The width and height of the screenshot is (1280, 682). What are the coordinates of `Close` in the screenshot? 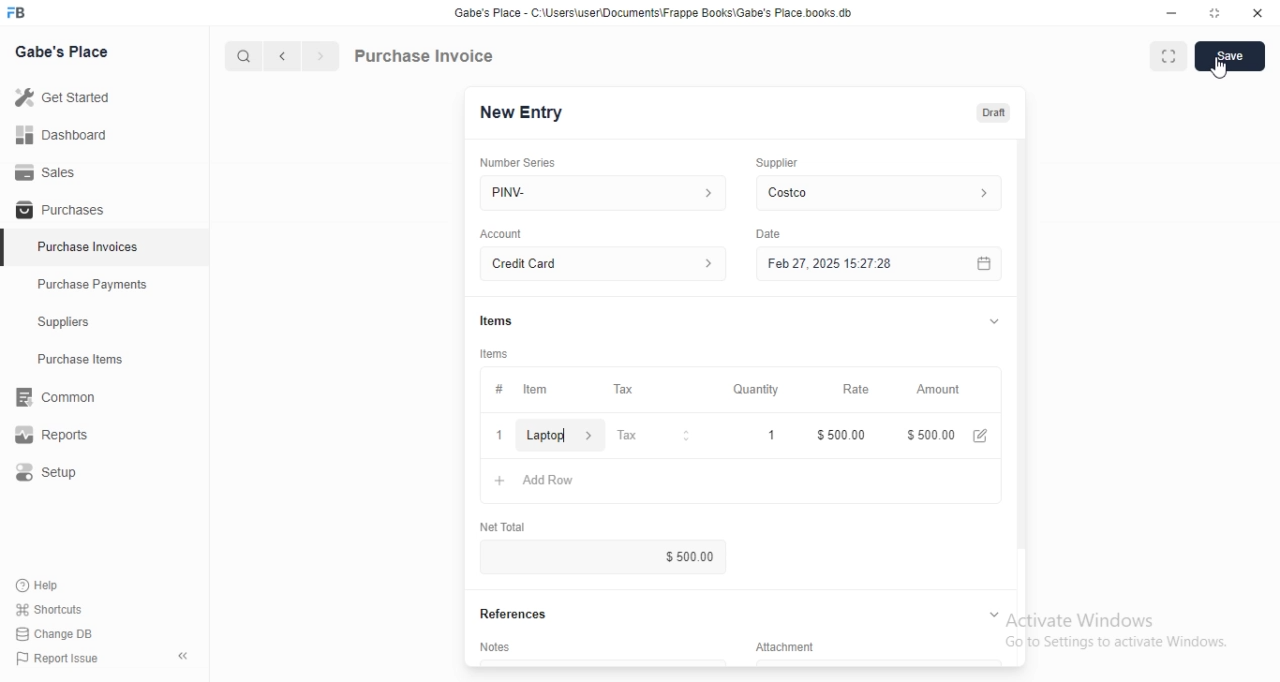 It's located at (500, 435).